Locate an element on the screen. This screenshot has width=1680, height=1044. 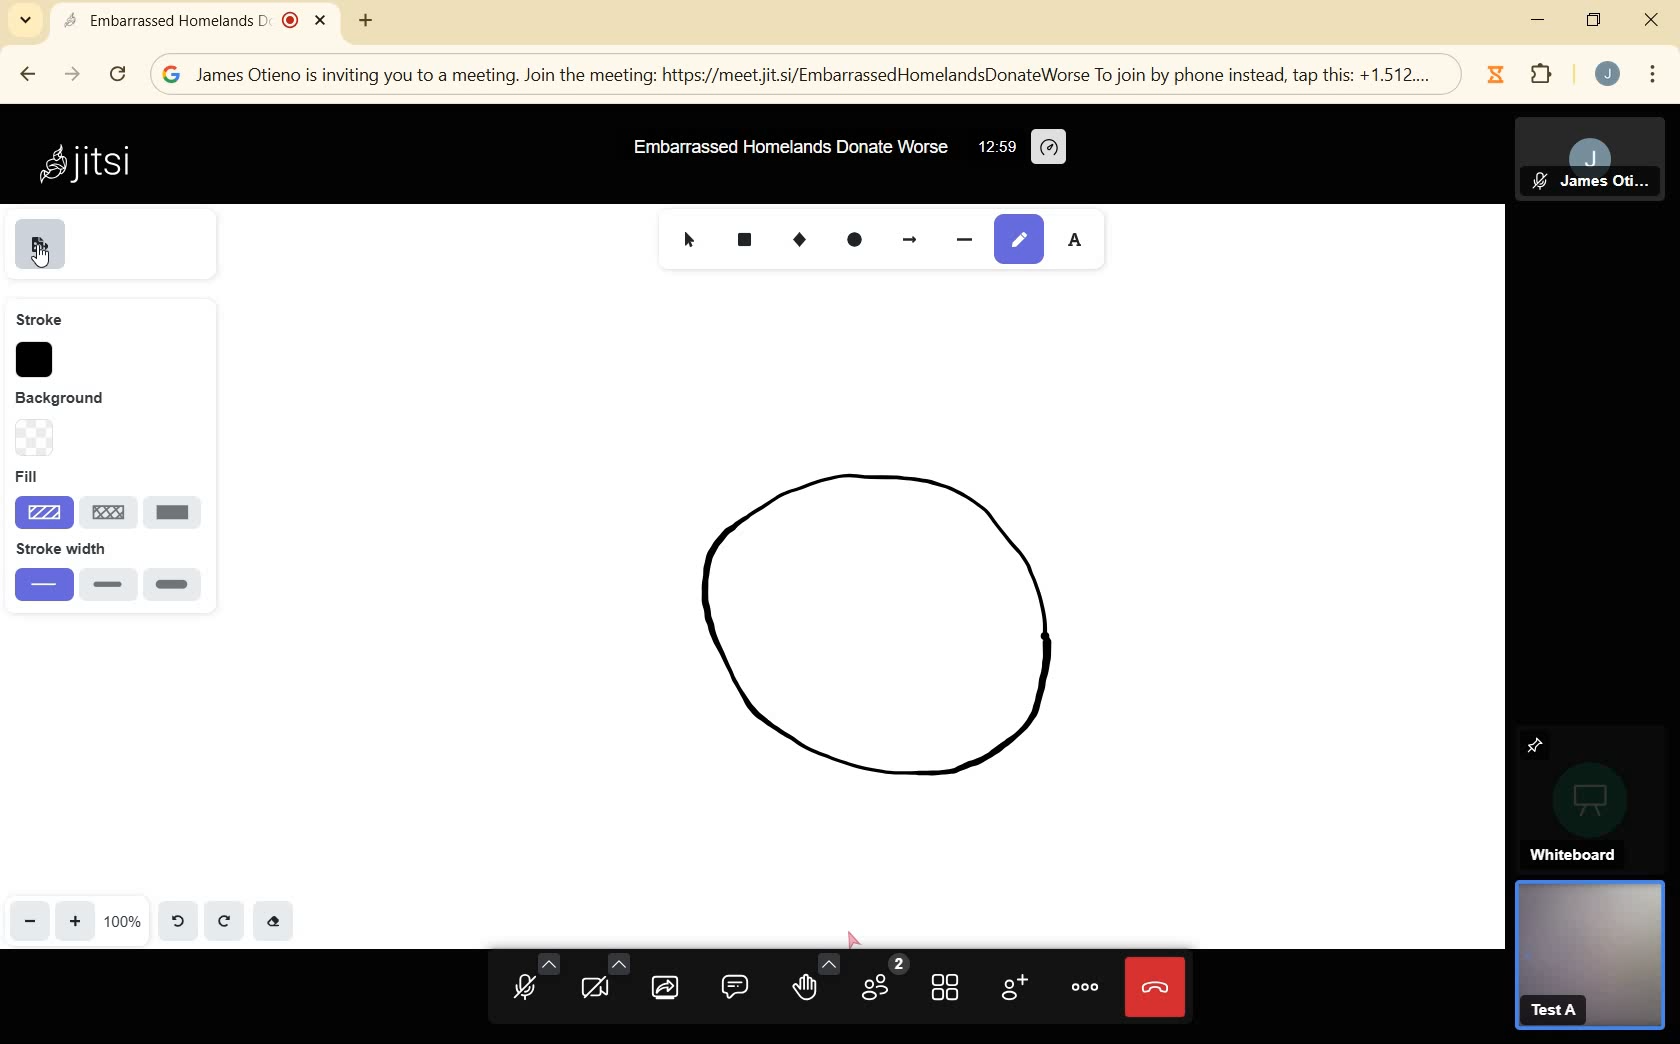
type is located at coordinates (1083, 236).